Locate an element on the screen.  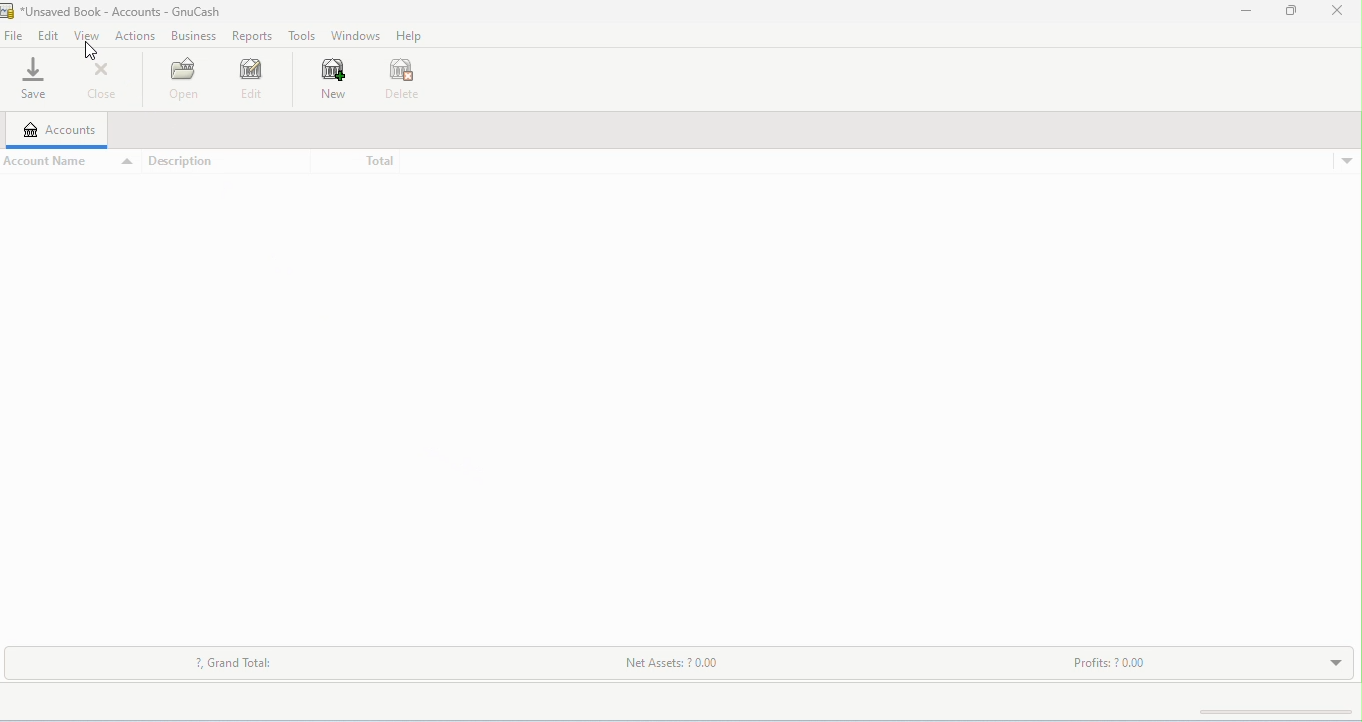
help is located at coordinates (408, 35).